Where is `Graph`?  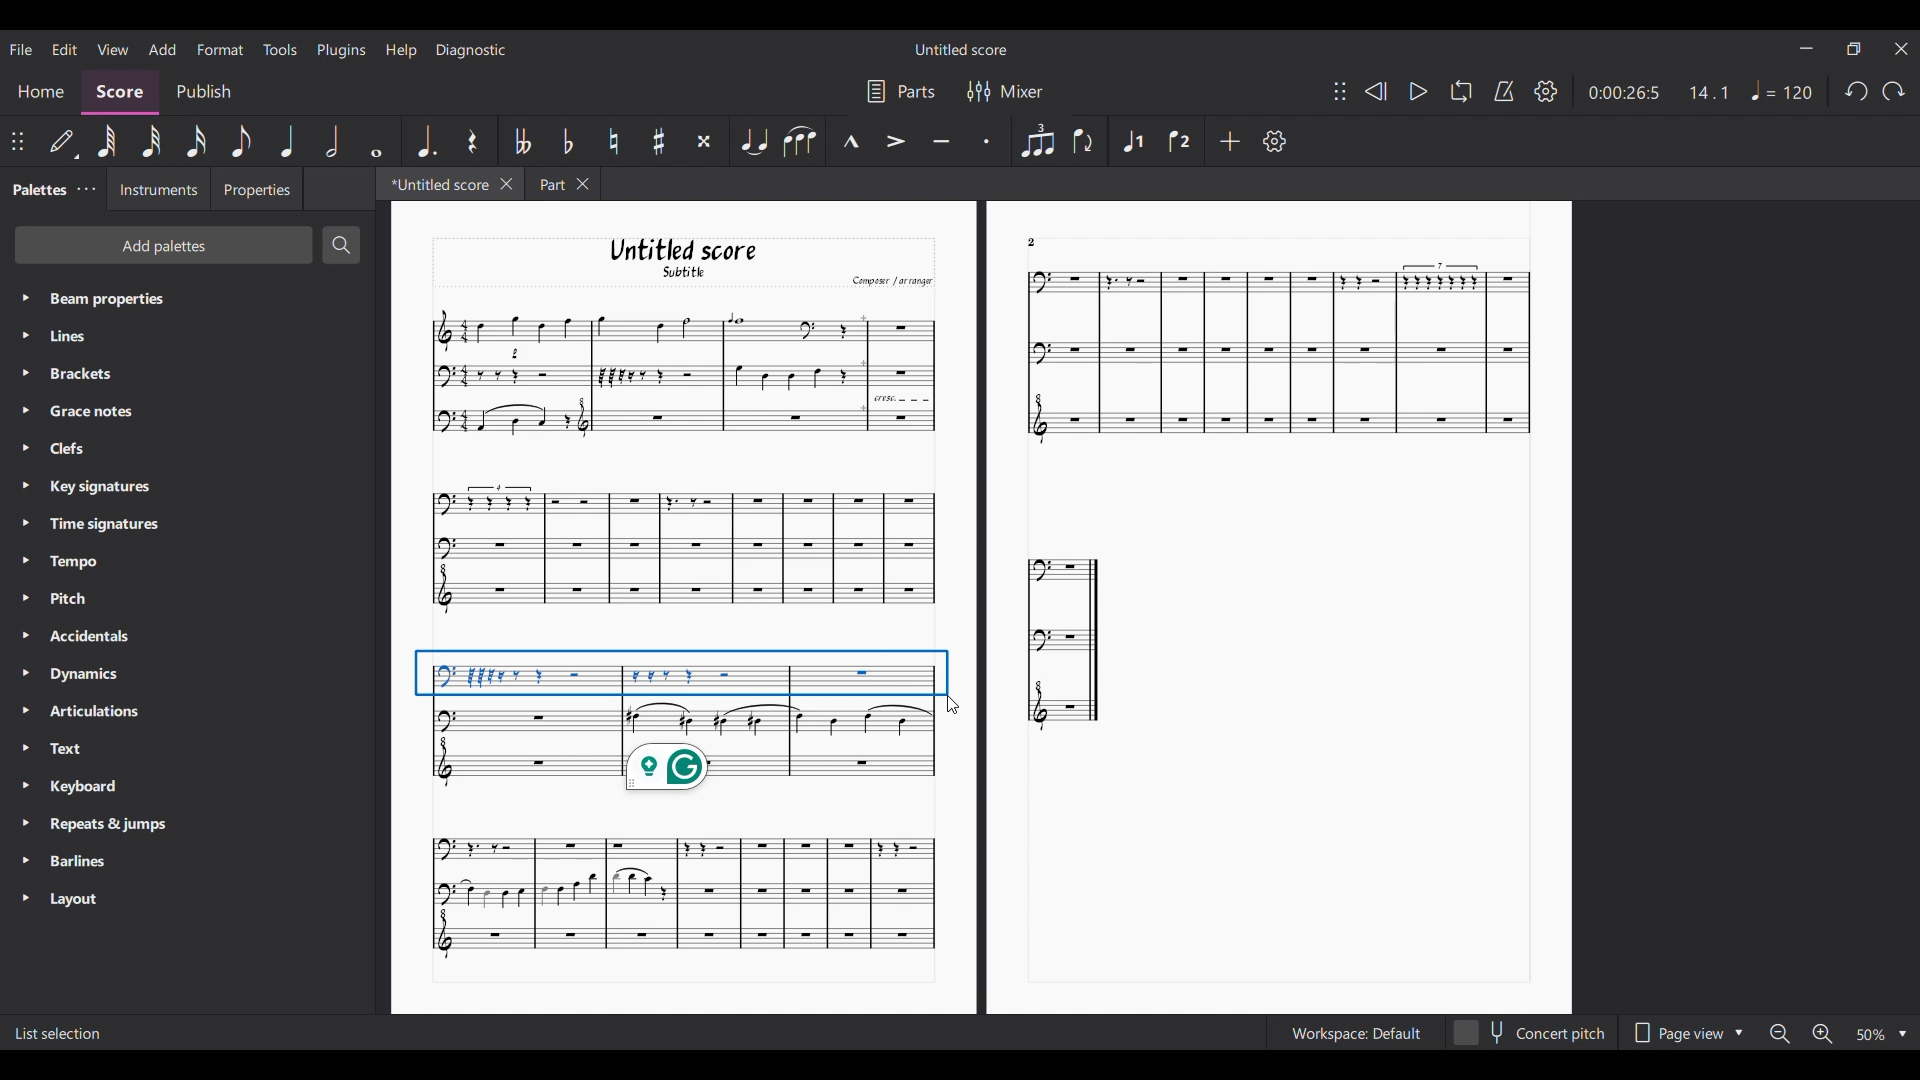
Graph is located at coordinates (680, 373).